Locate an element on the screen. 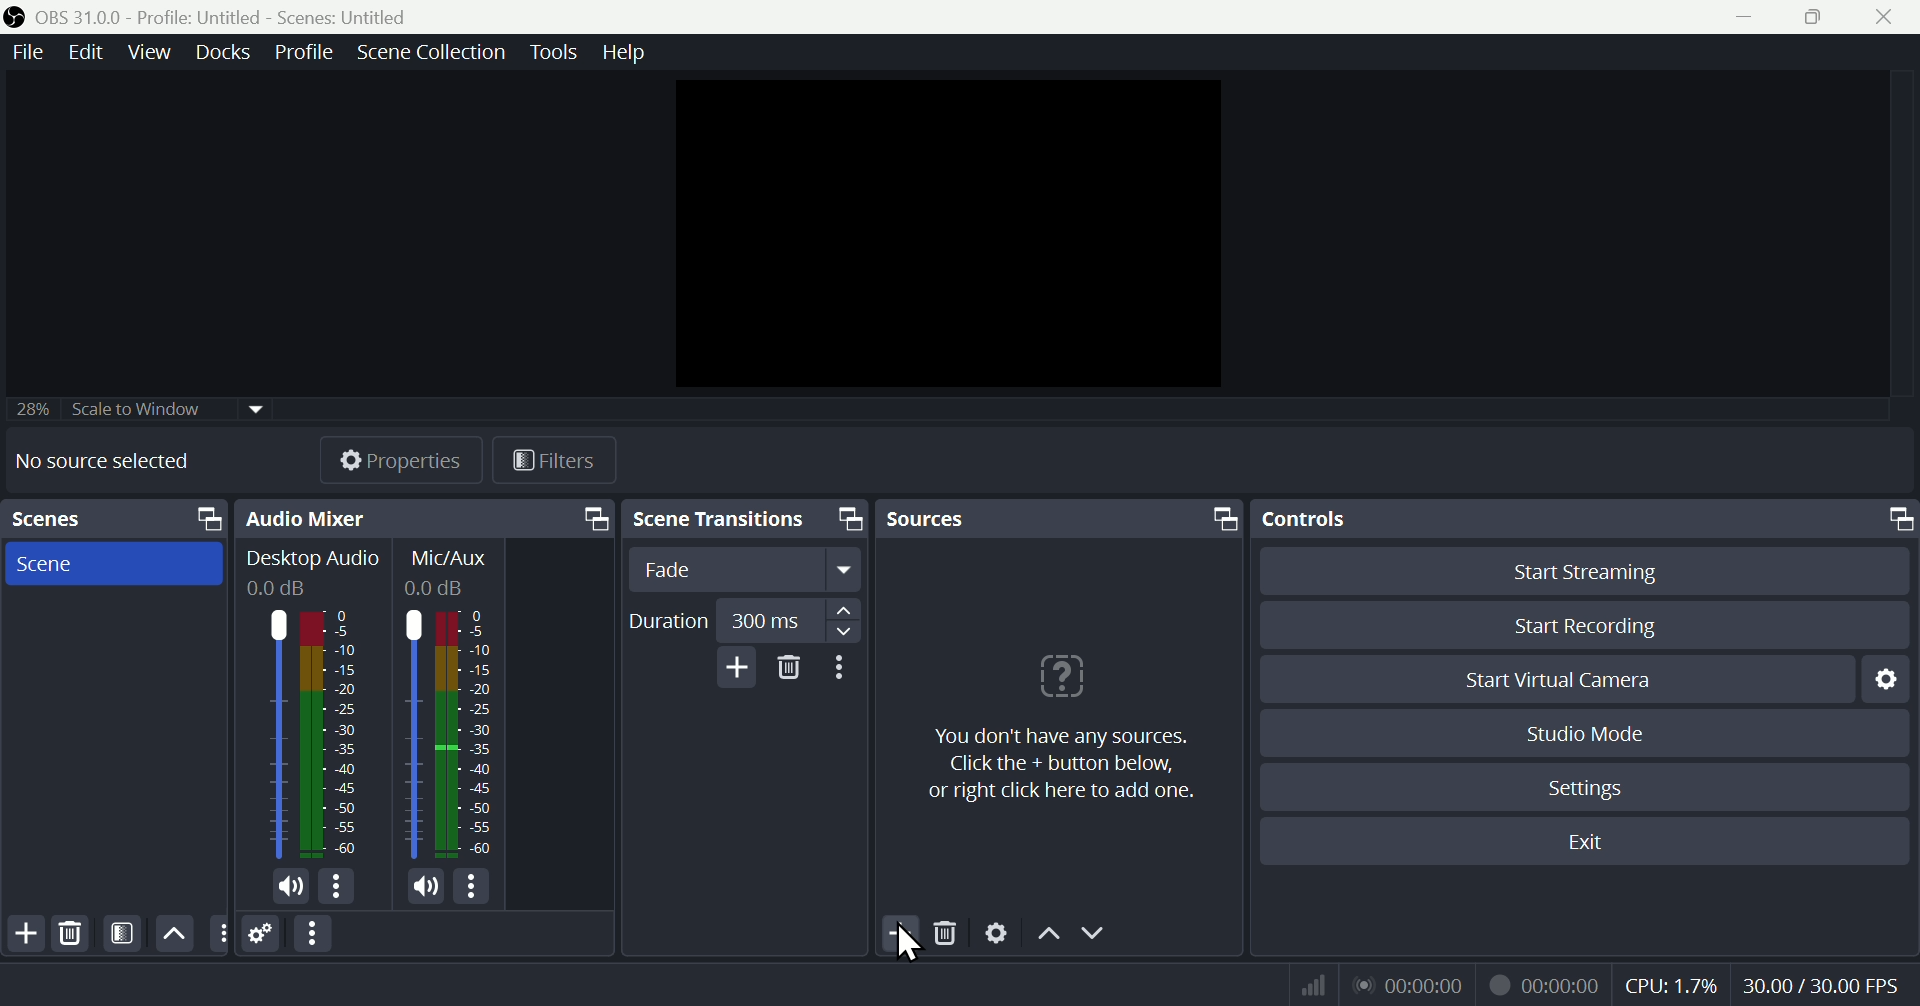 Image resolution: width=1920 pixels, height=1006 pixels. Controls is located at coordinates (1589, 519).